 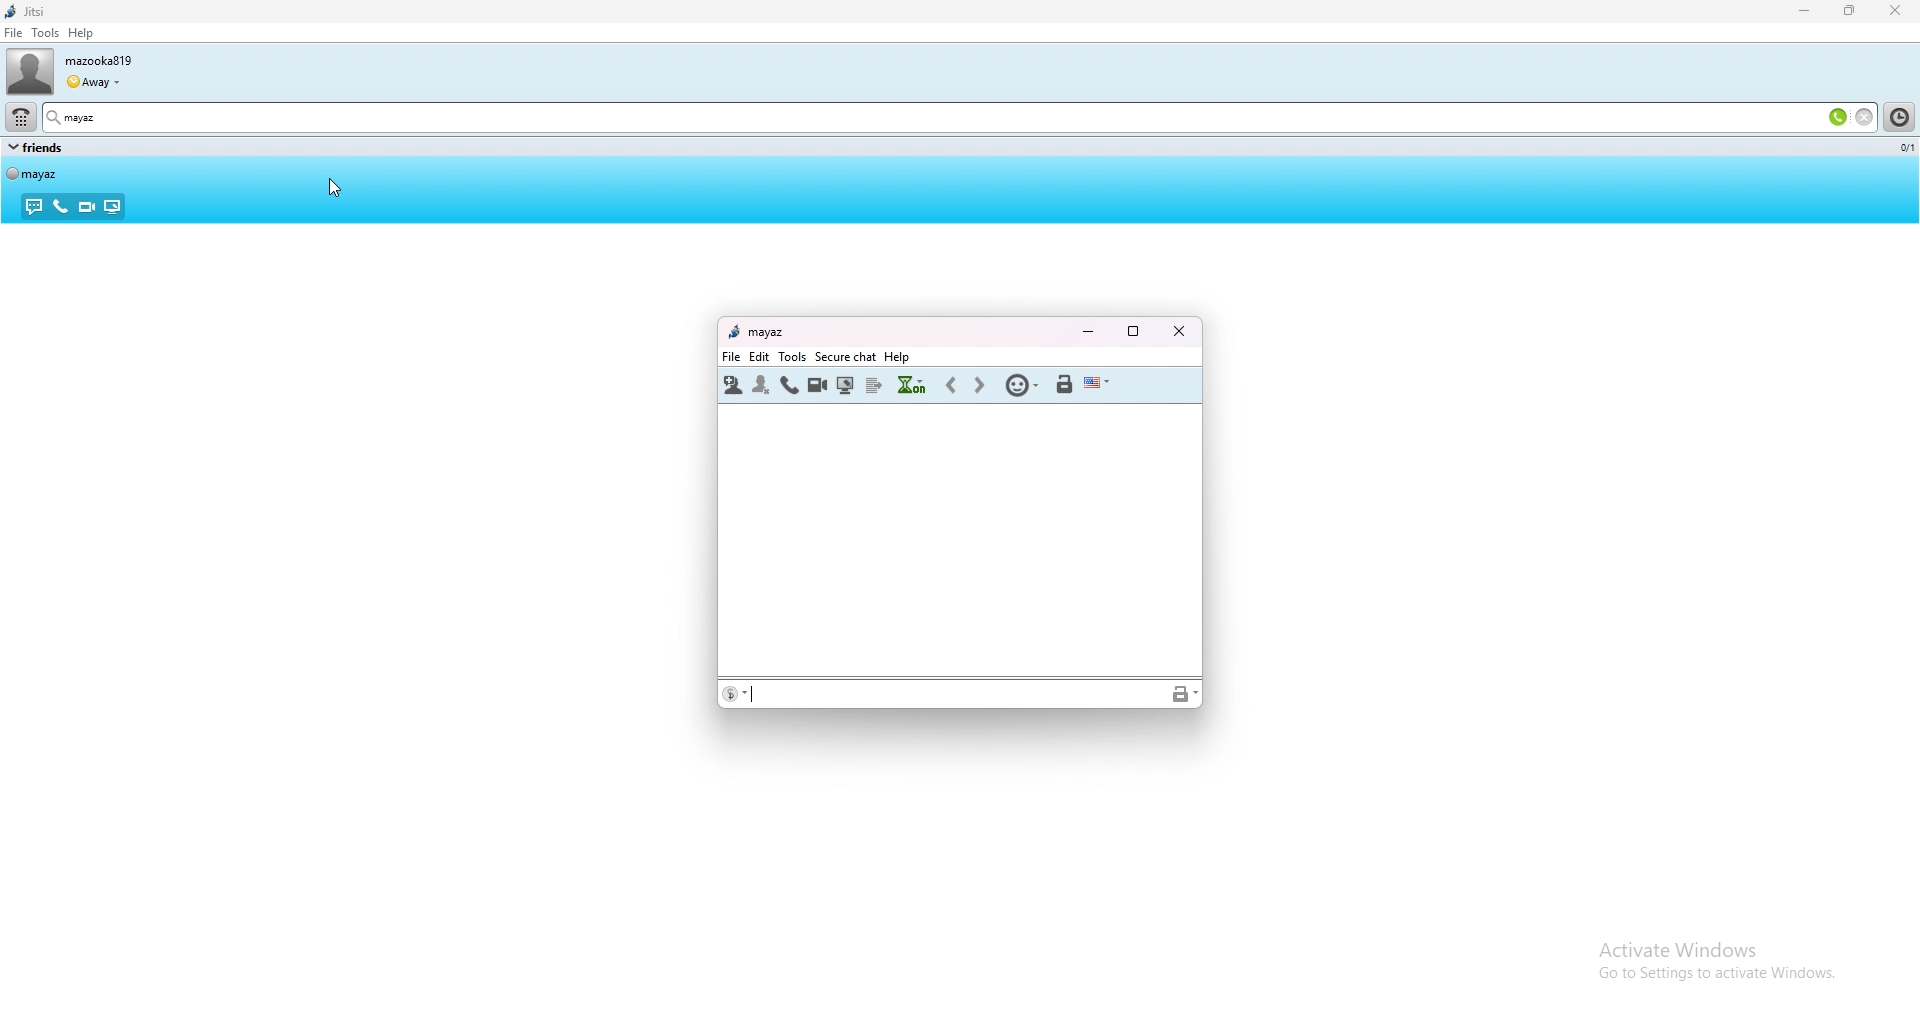 What do you see at coordinates (1804, 12) in the screenshot?
I see `minimize` at bounding box center [1804, 12].